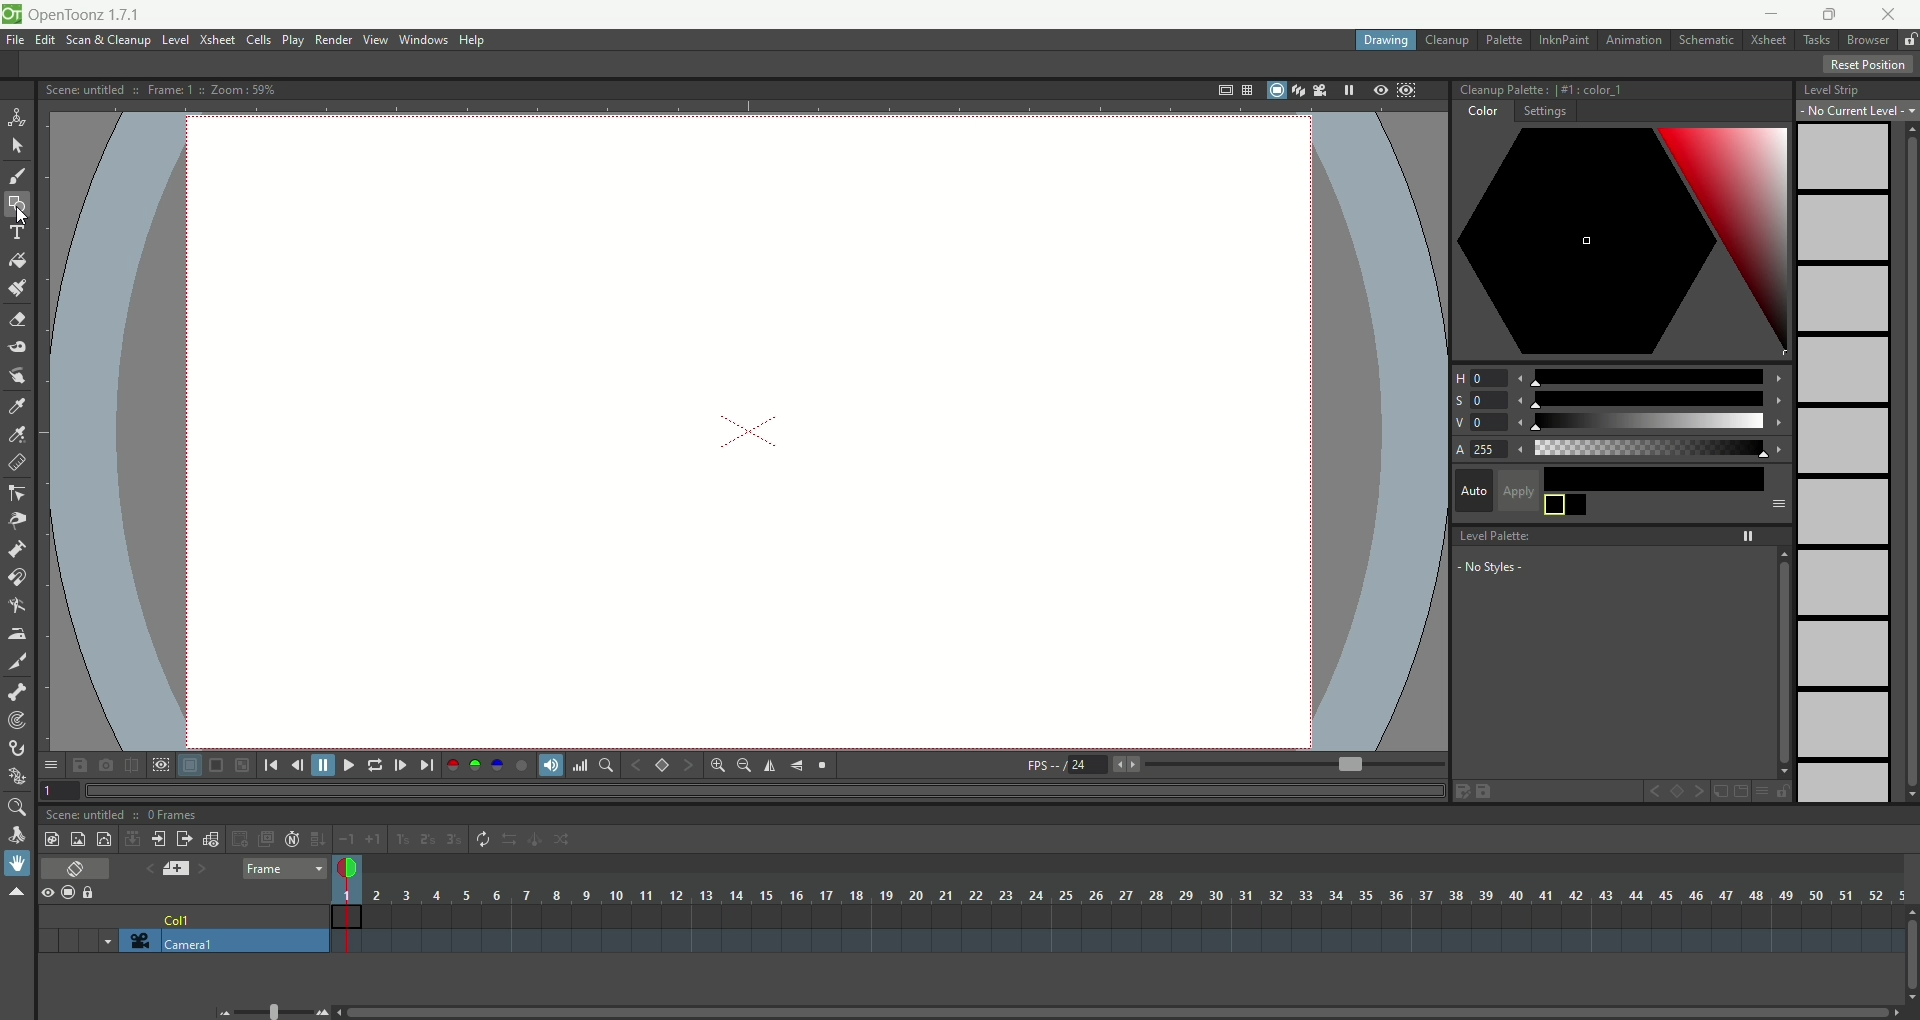  Describe the element at coordinates (1124, 1011) in the screenshot. I see `horizontal scrollbar` at that location.